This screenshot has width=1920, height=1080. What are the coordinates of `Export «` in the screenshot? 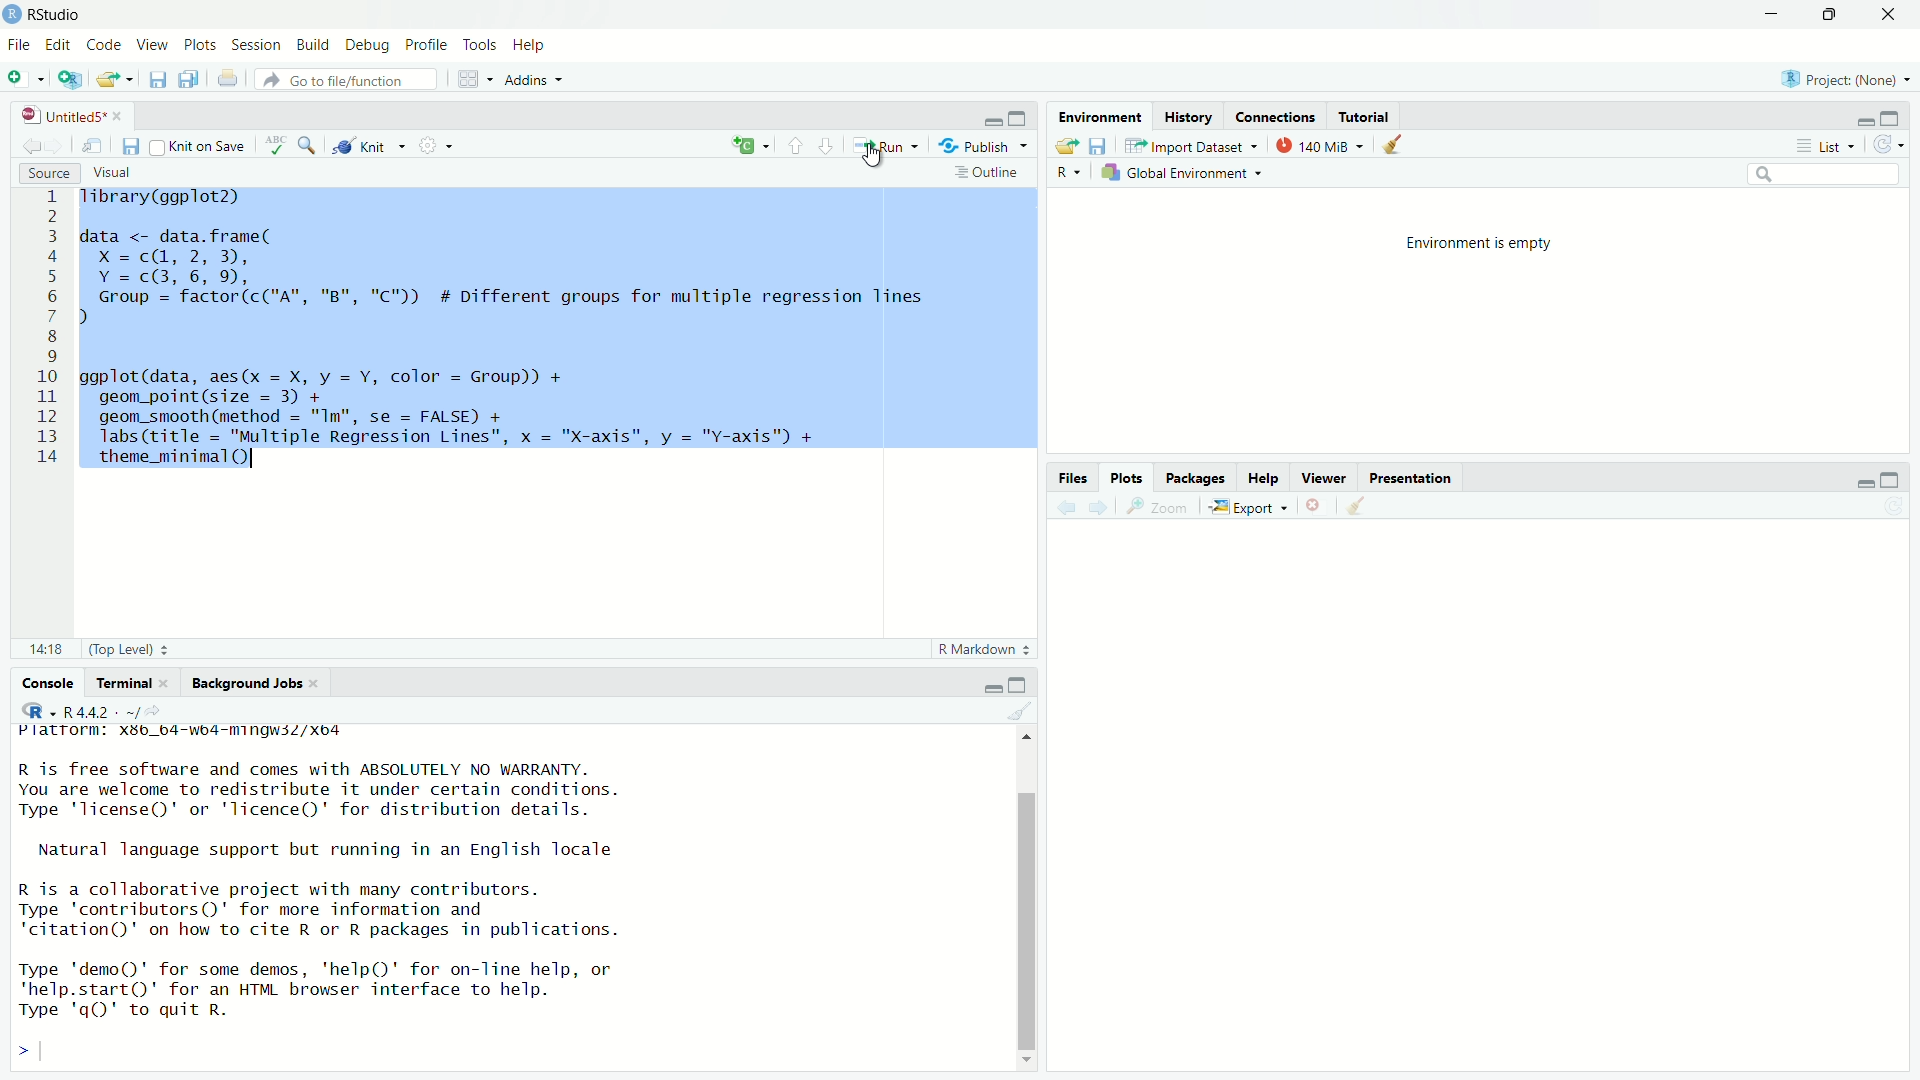 It's located at (1246, 507).